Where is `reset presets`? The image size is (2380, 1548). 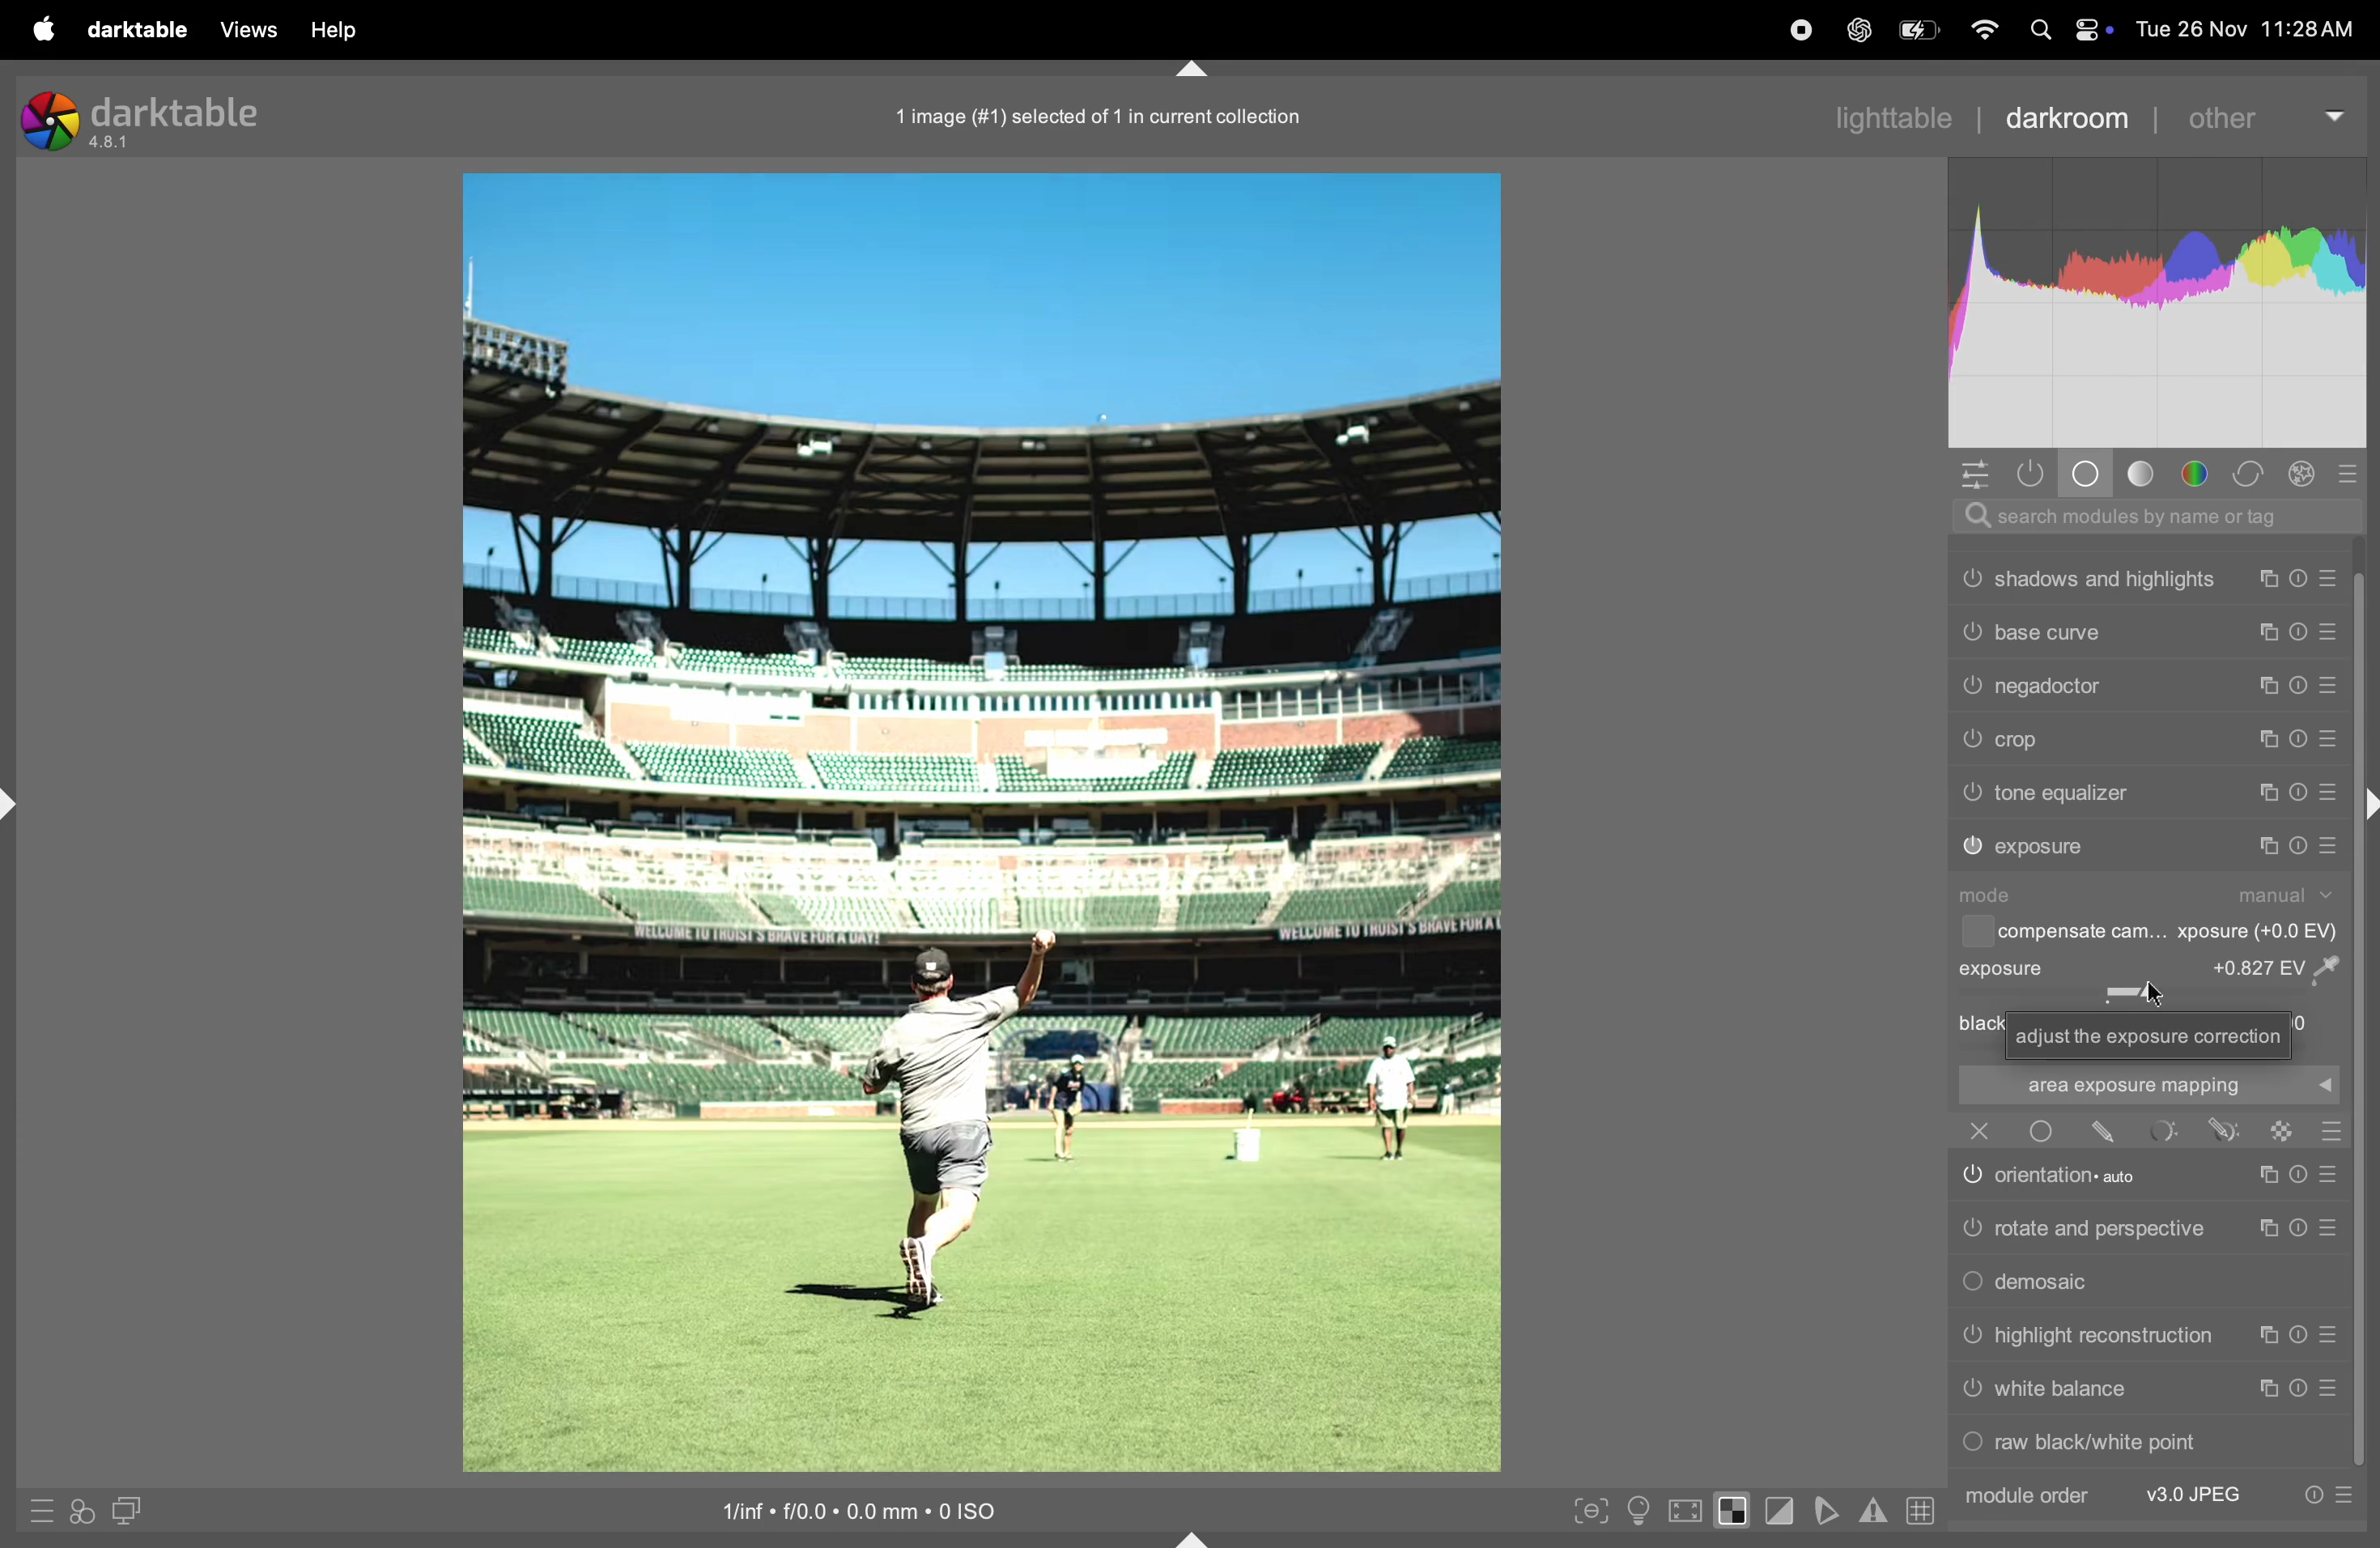 reset presets is located at coordinates (2302, 579).